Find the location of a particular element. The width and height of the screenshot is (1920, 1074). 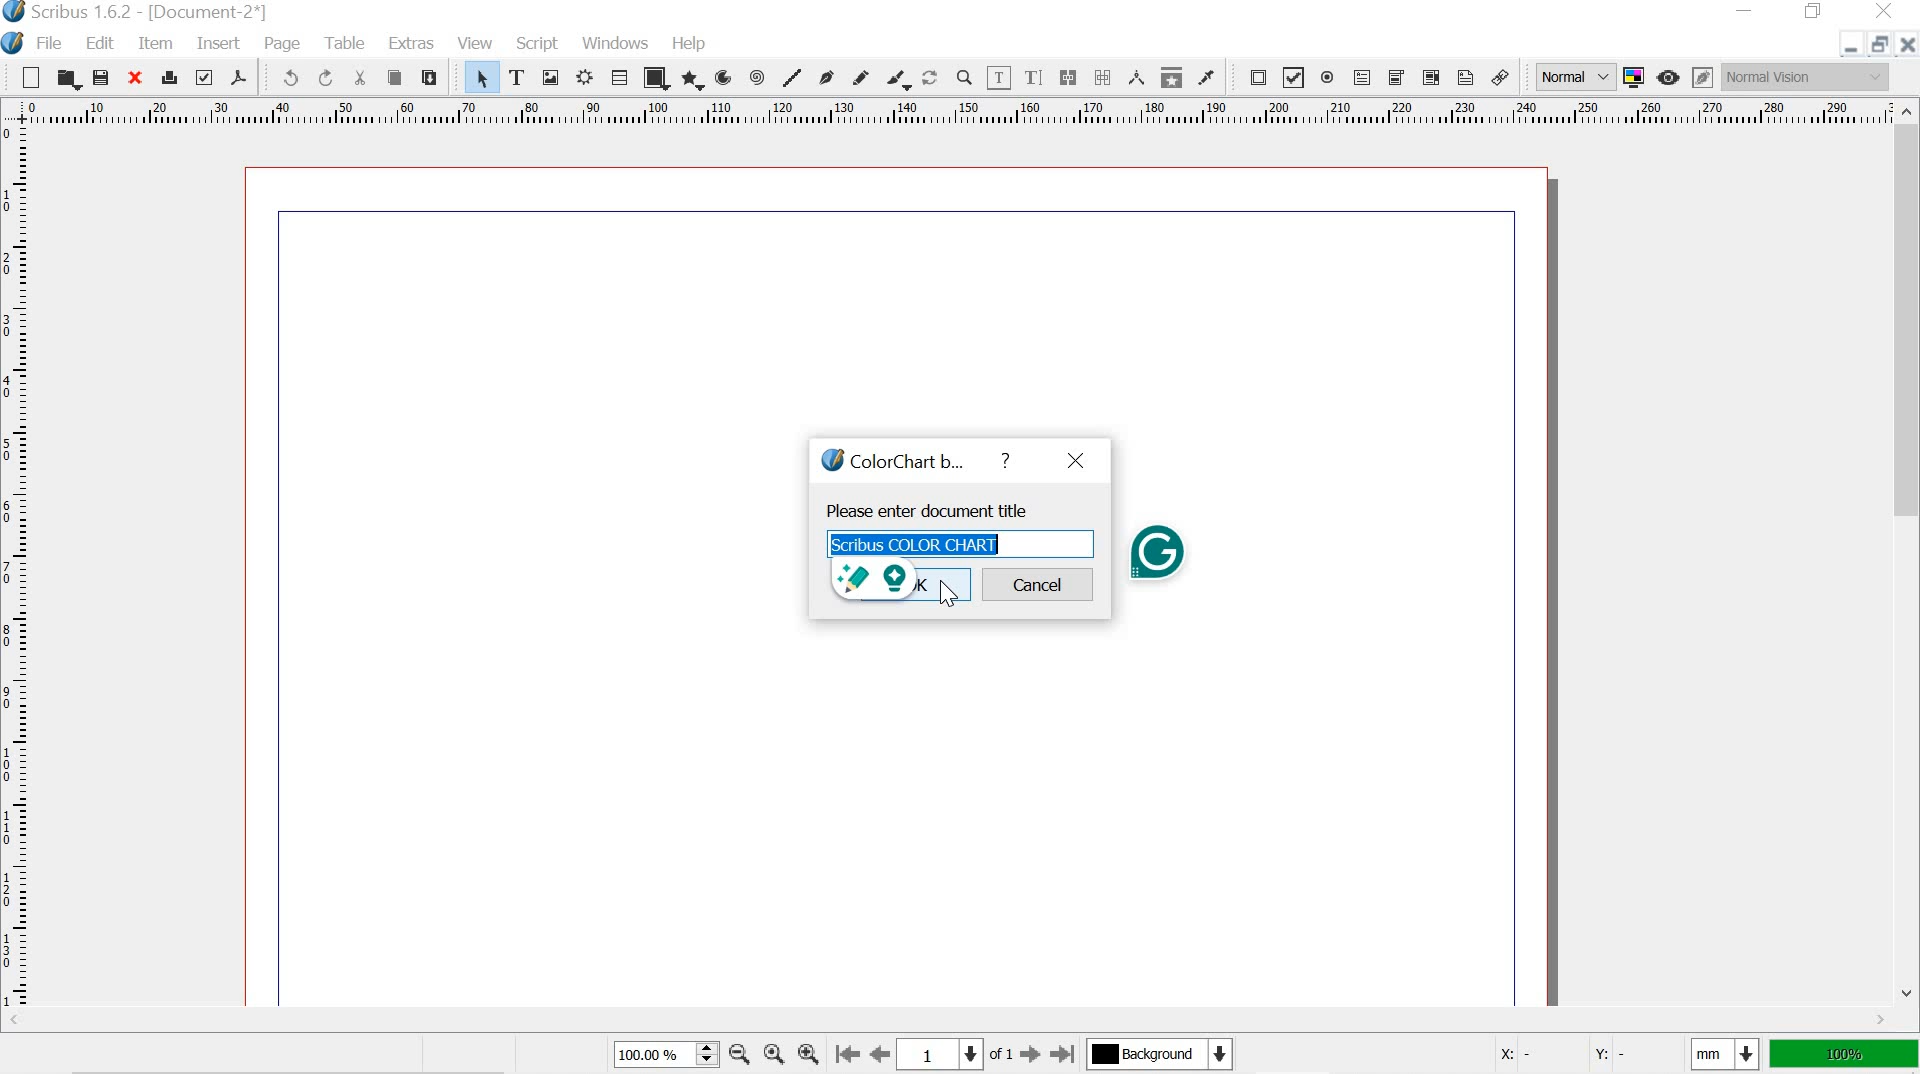

CANCEL is located at coordinates (1038, 584).